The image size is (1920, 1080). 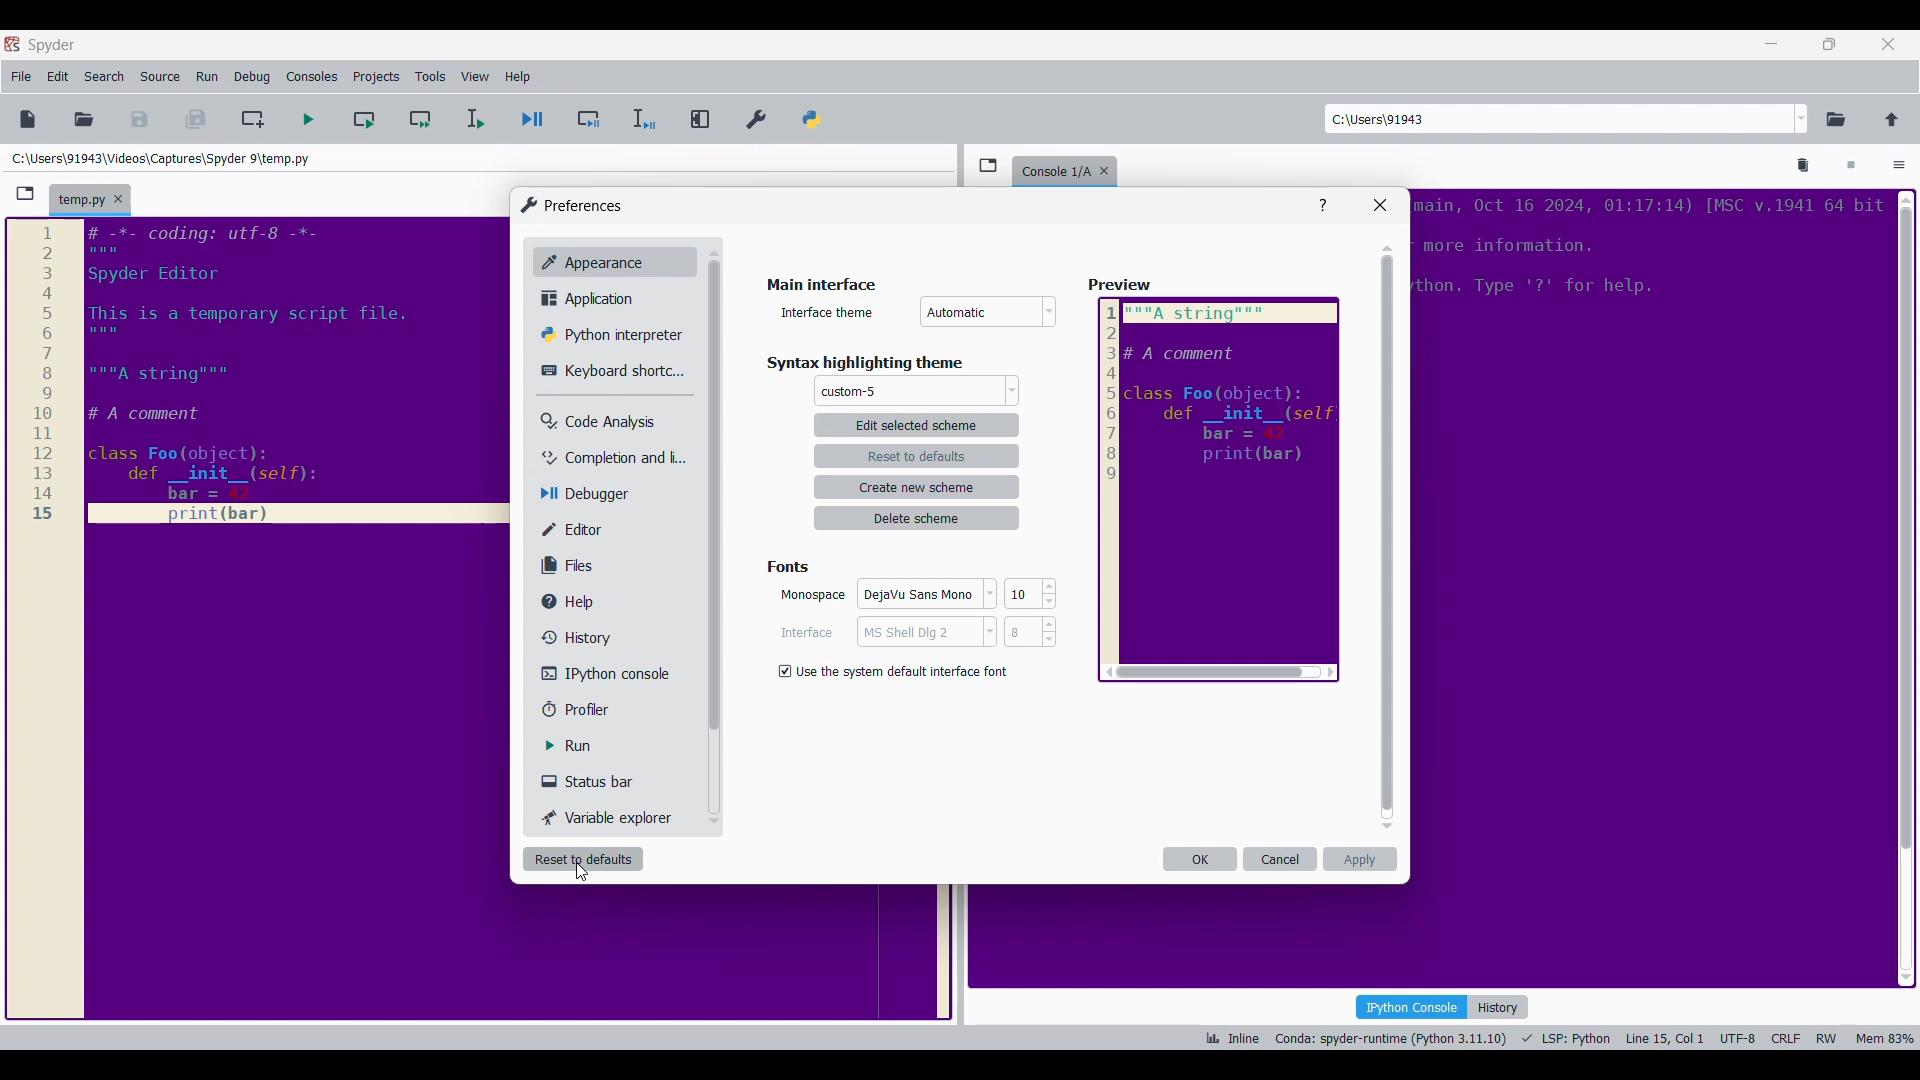 What do you see at coordinates (1900, 167) in the screenshot?
I see `Options` at bounding box center [1900, 167].